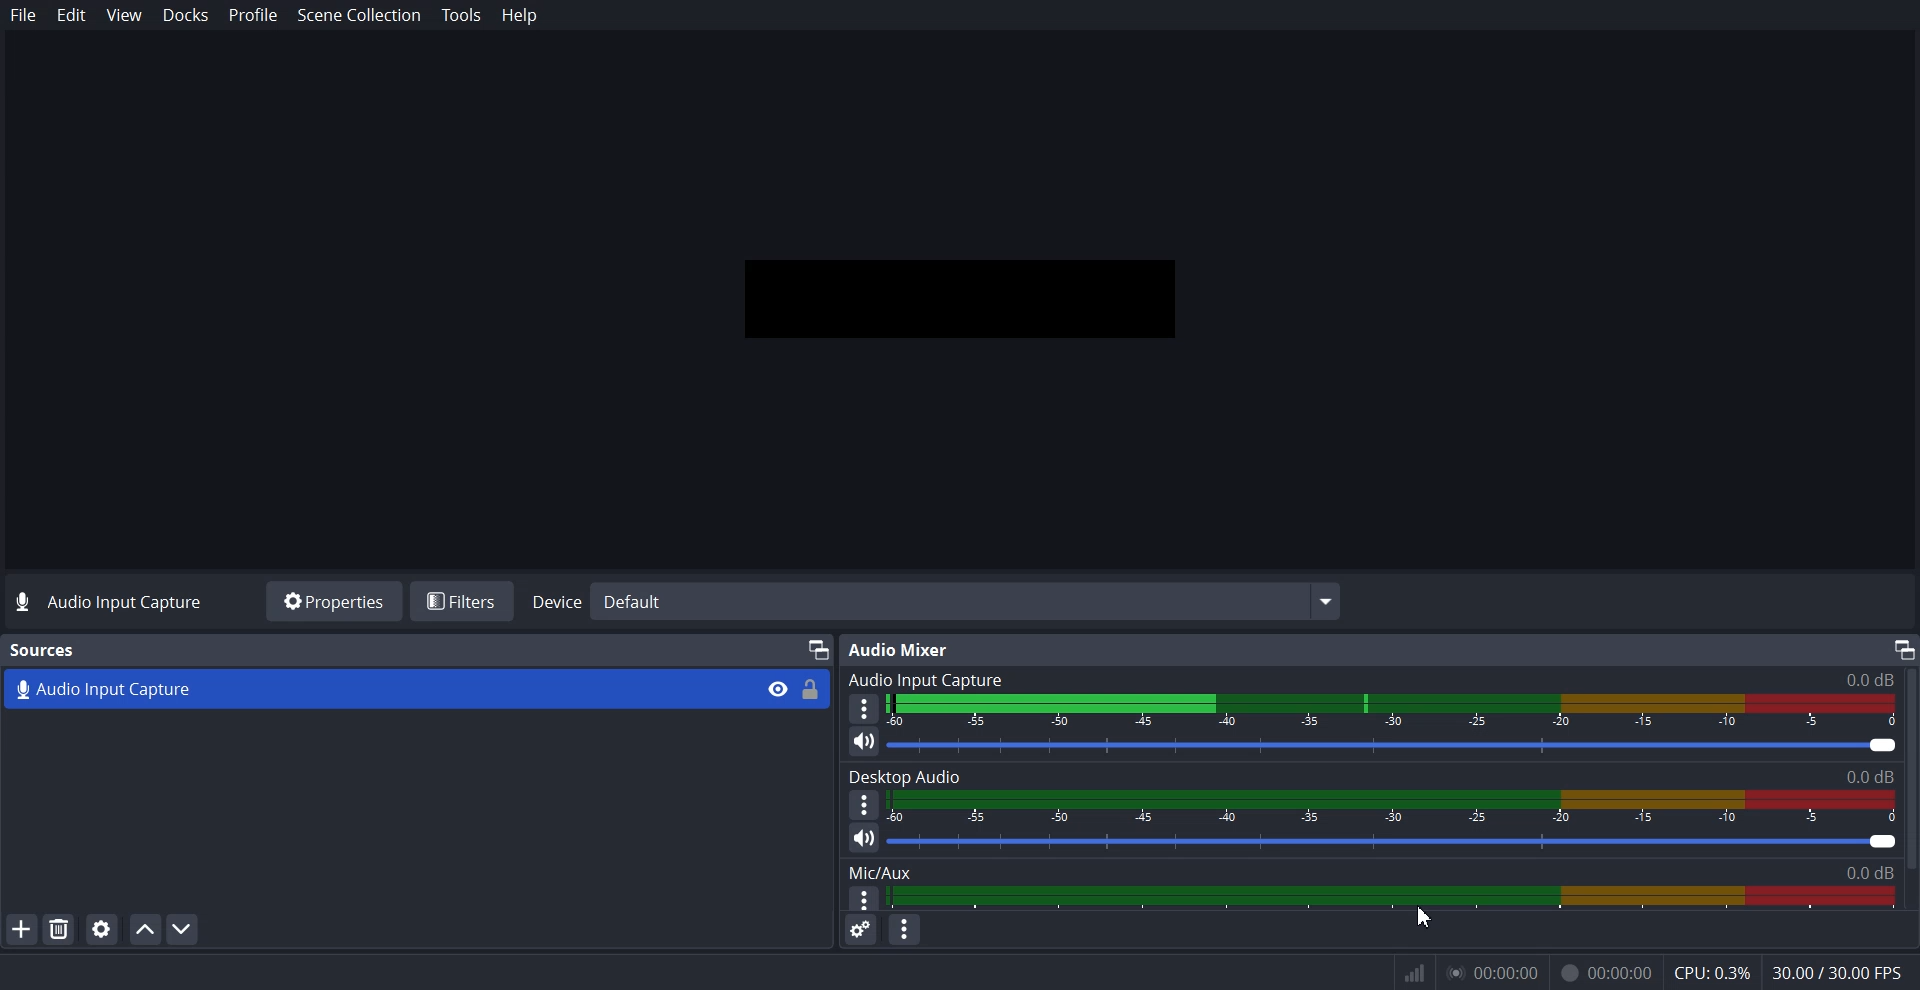 The height and width of the screenshot is (990, 1920). Describe the element at coordinates (21, 928) in the screenshot. I see `Add Source` at that location.